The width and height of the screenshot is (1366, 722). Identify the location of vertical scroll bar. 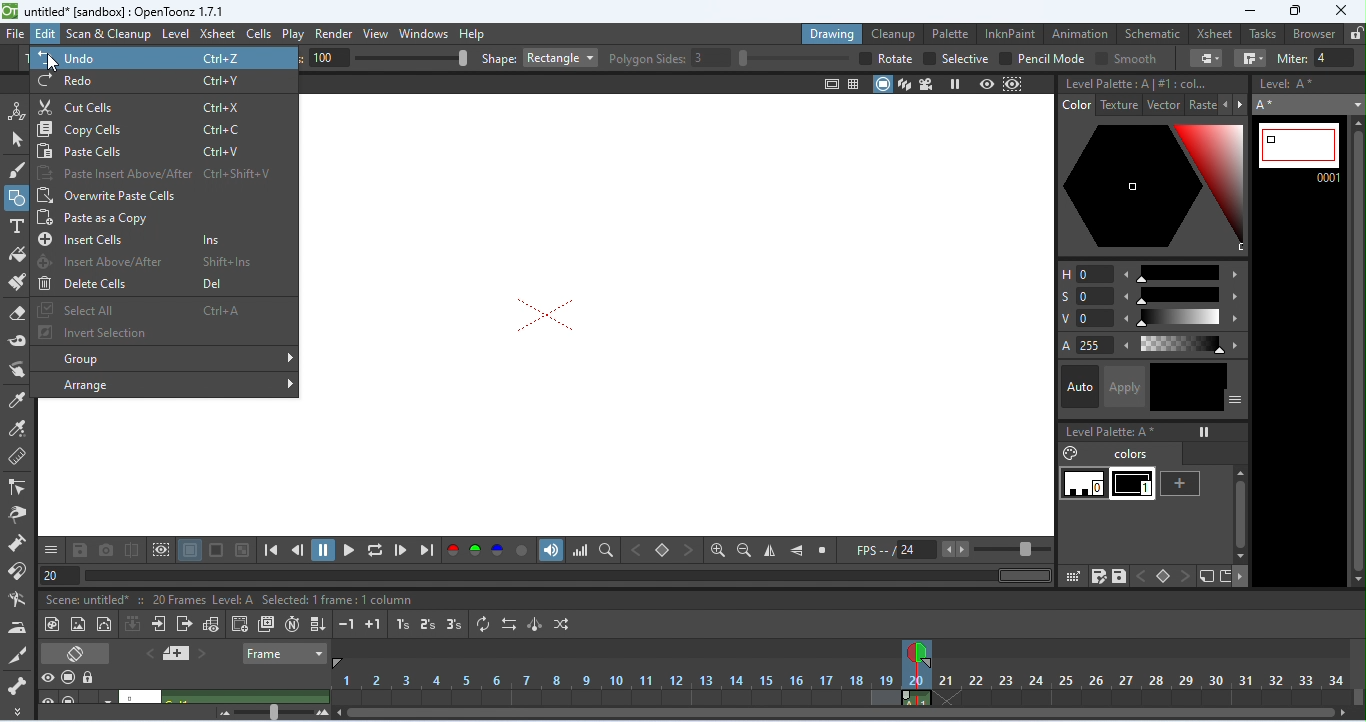
(1357, 351).